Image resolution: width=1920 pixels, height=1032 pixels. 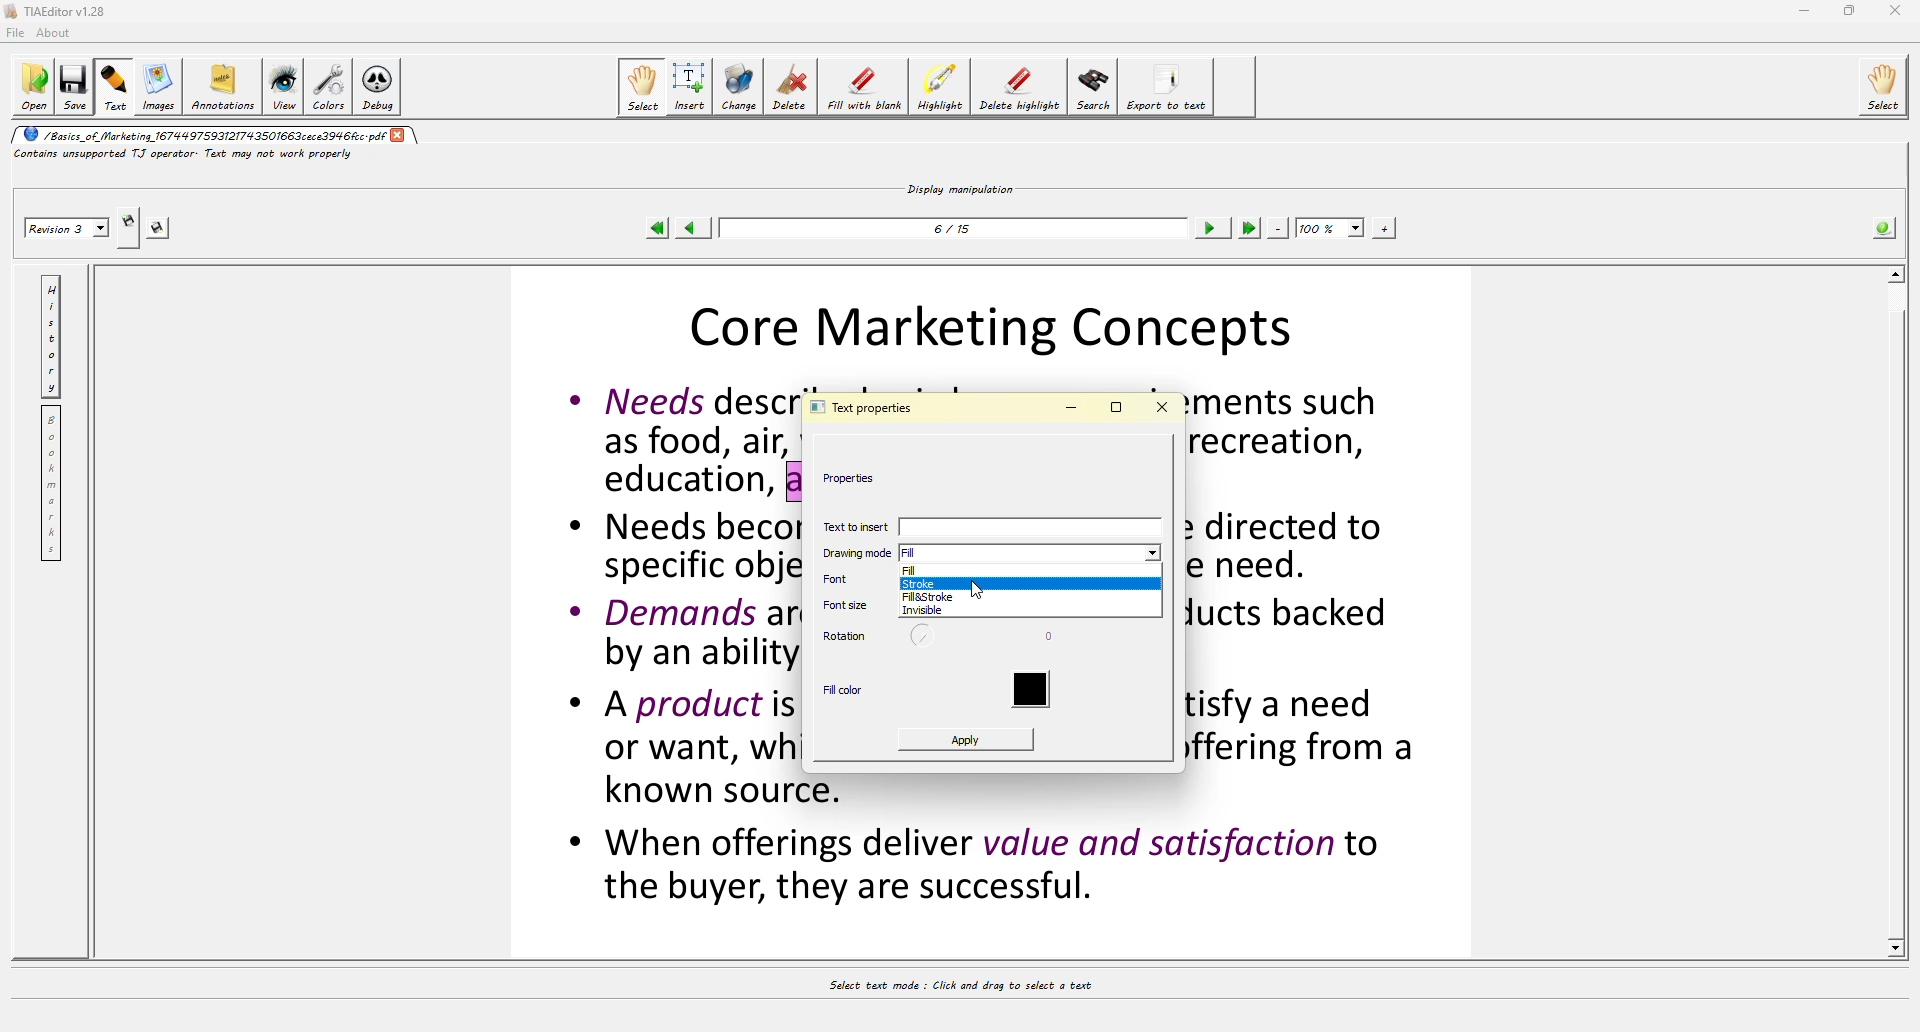 What do you see at coordinates (854, 555) in the screenshot?
I see `drawing mode` at bounding box center [854, 555].